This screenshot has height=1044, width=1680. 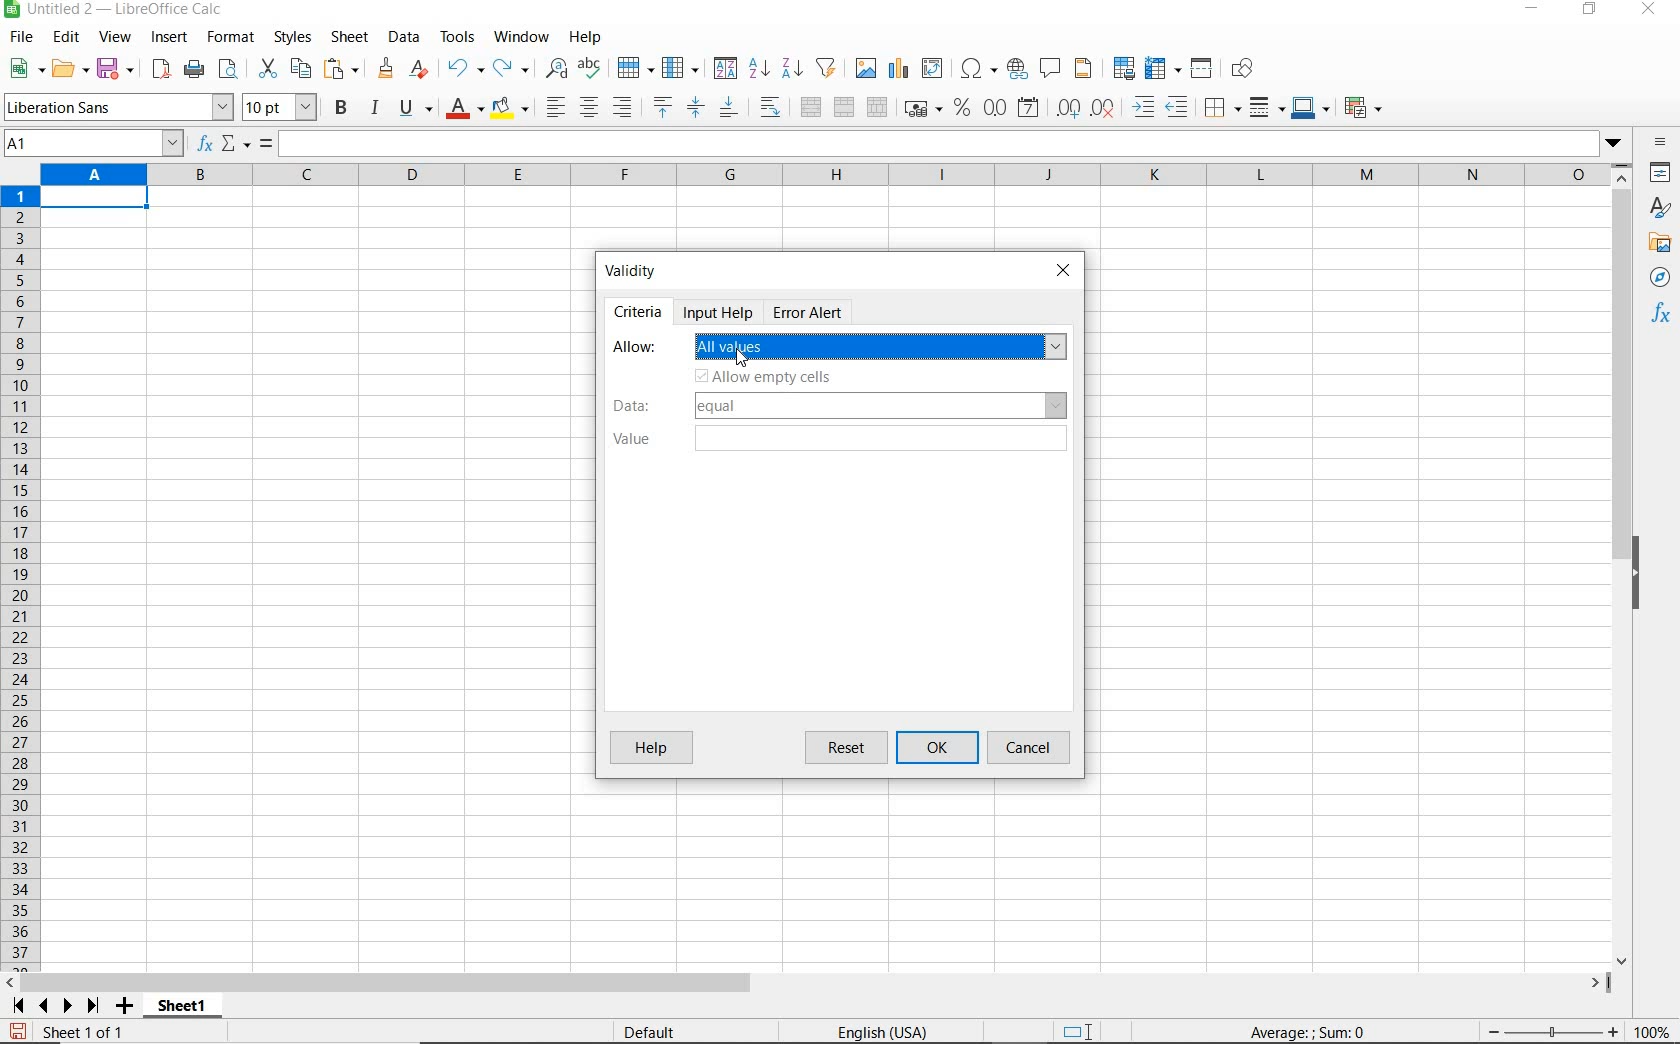 What do you see at coordinates (1087, 69) in the screenshot?
I see `headers and footers` at bounding box center [1087, 69].